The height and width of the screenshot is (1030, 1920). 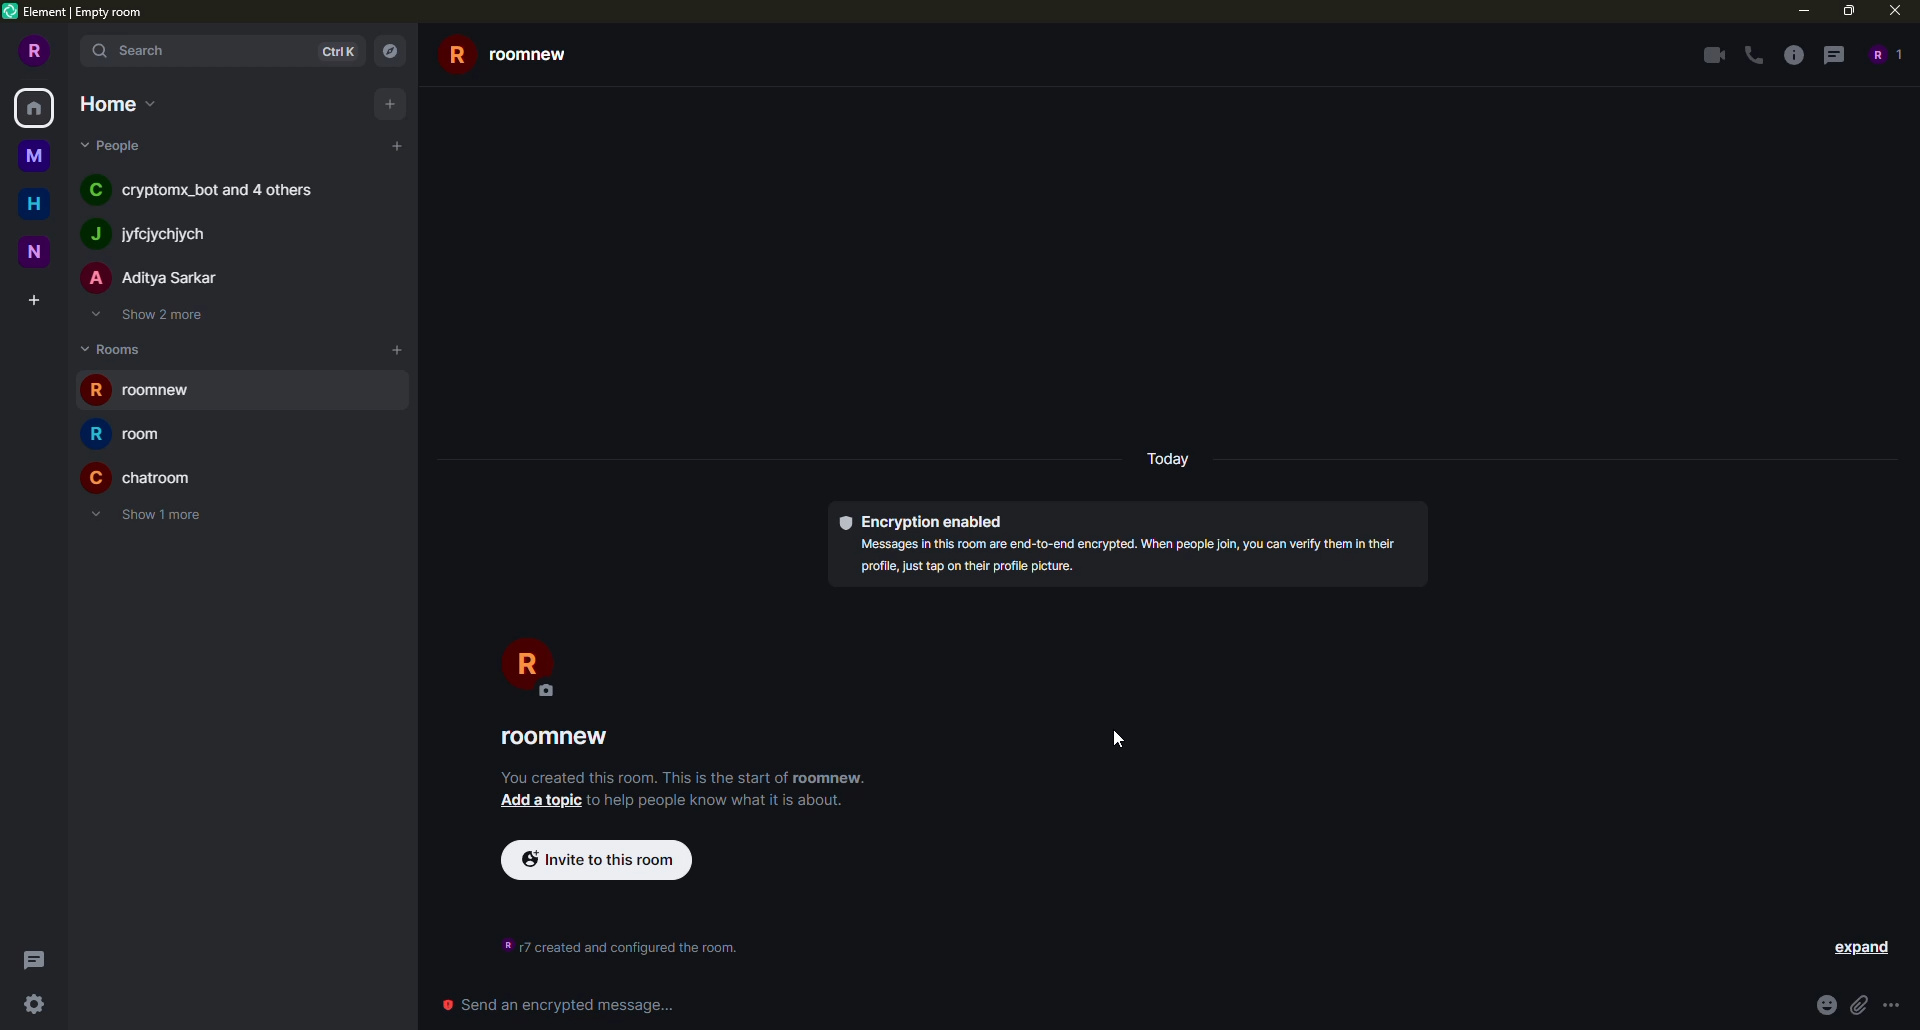 I want to click on space, so click(x=34, y=157).